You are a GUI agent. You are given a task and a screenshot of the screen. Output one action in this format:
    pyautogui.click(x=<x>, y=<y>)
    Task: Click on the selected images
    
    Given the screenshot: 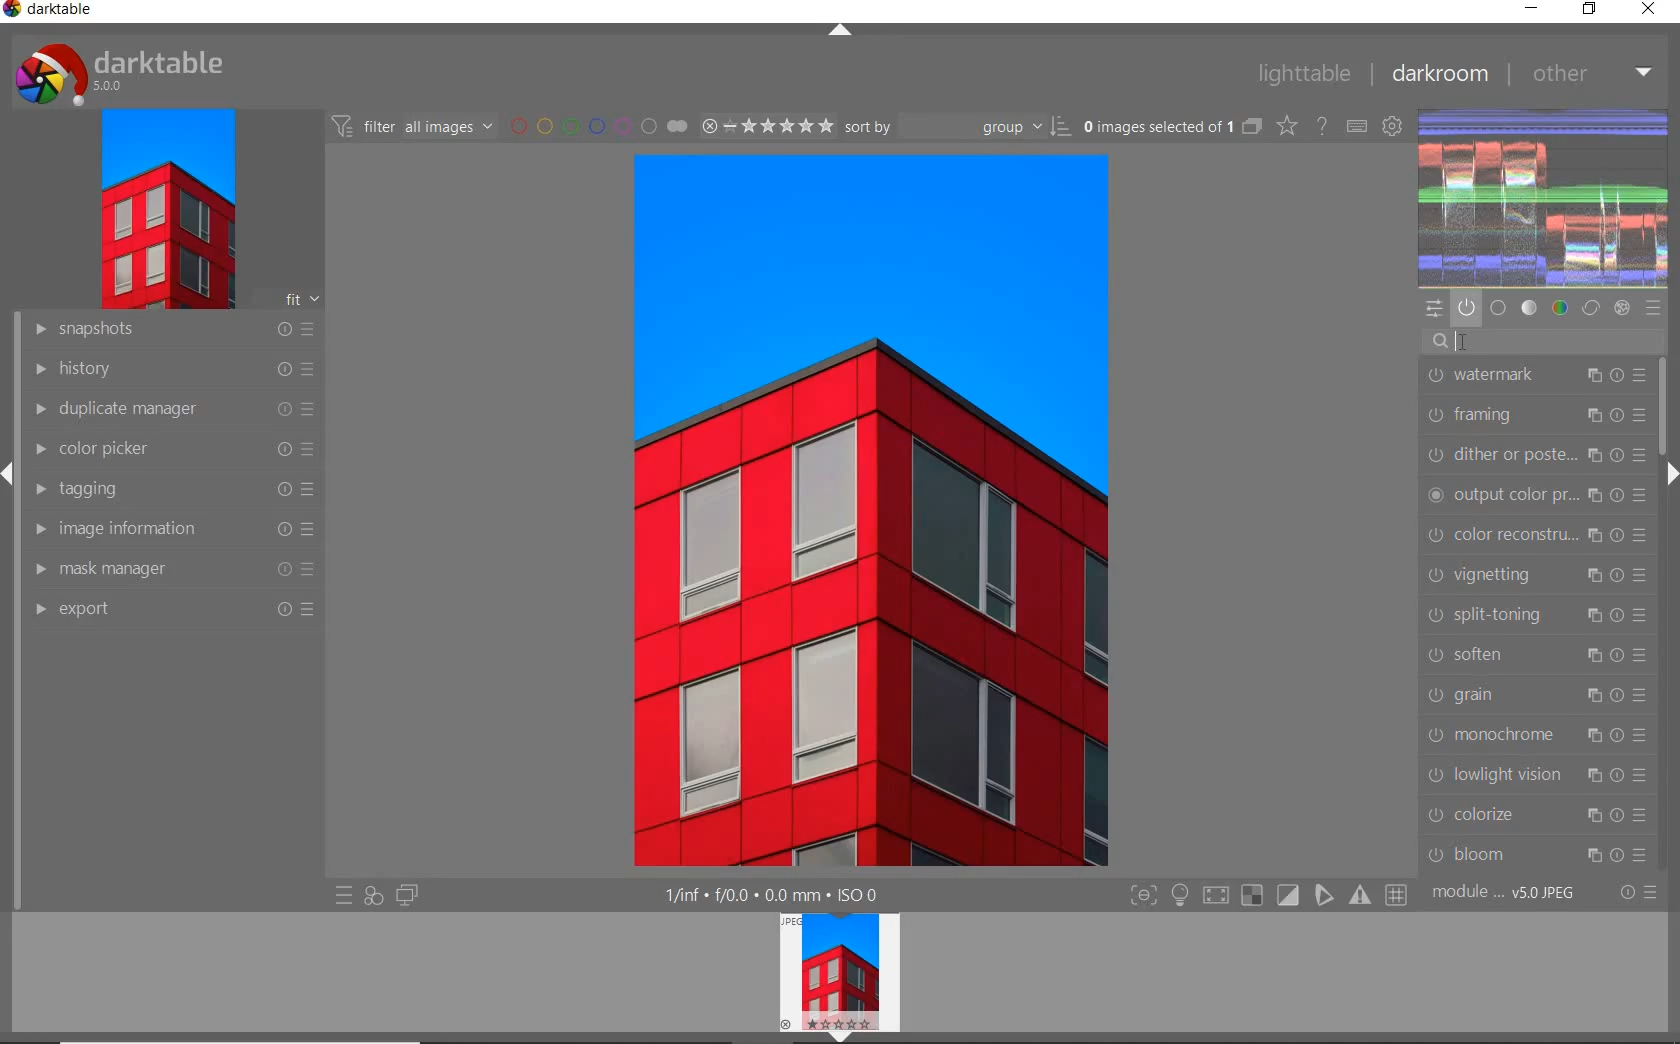 What is the action you would take?
    pyautogui.click(x=1171, y=128)
    